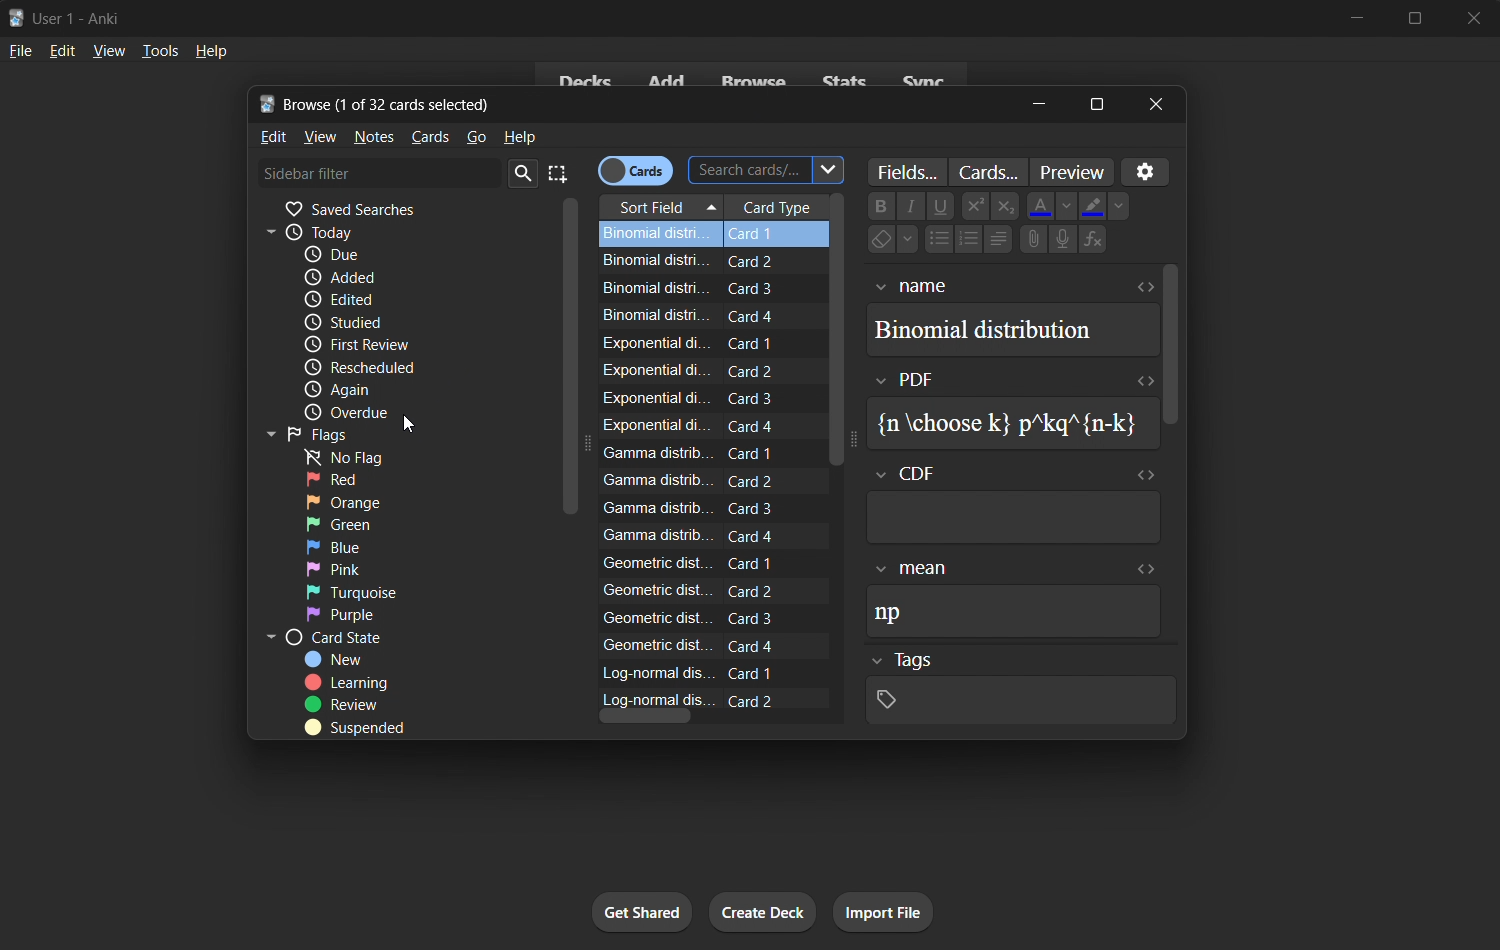 The image size is (1500, 950). I want to click on green, so click(373, 524).